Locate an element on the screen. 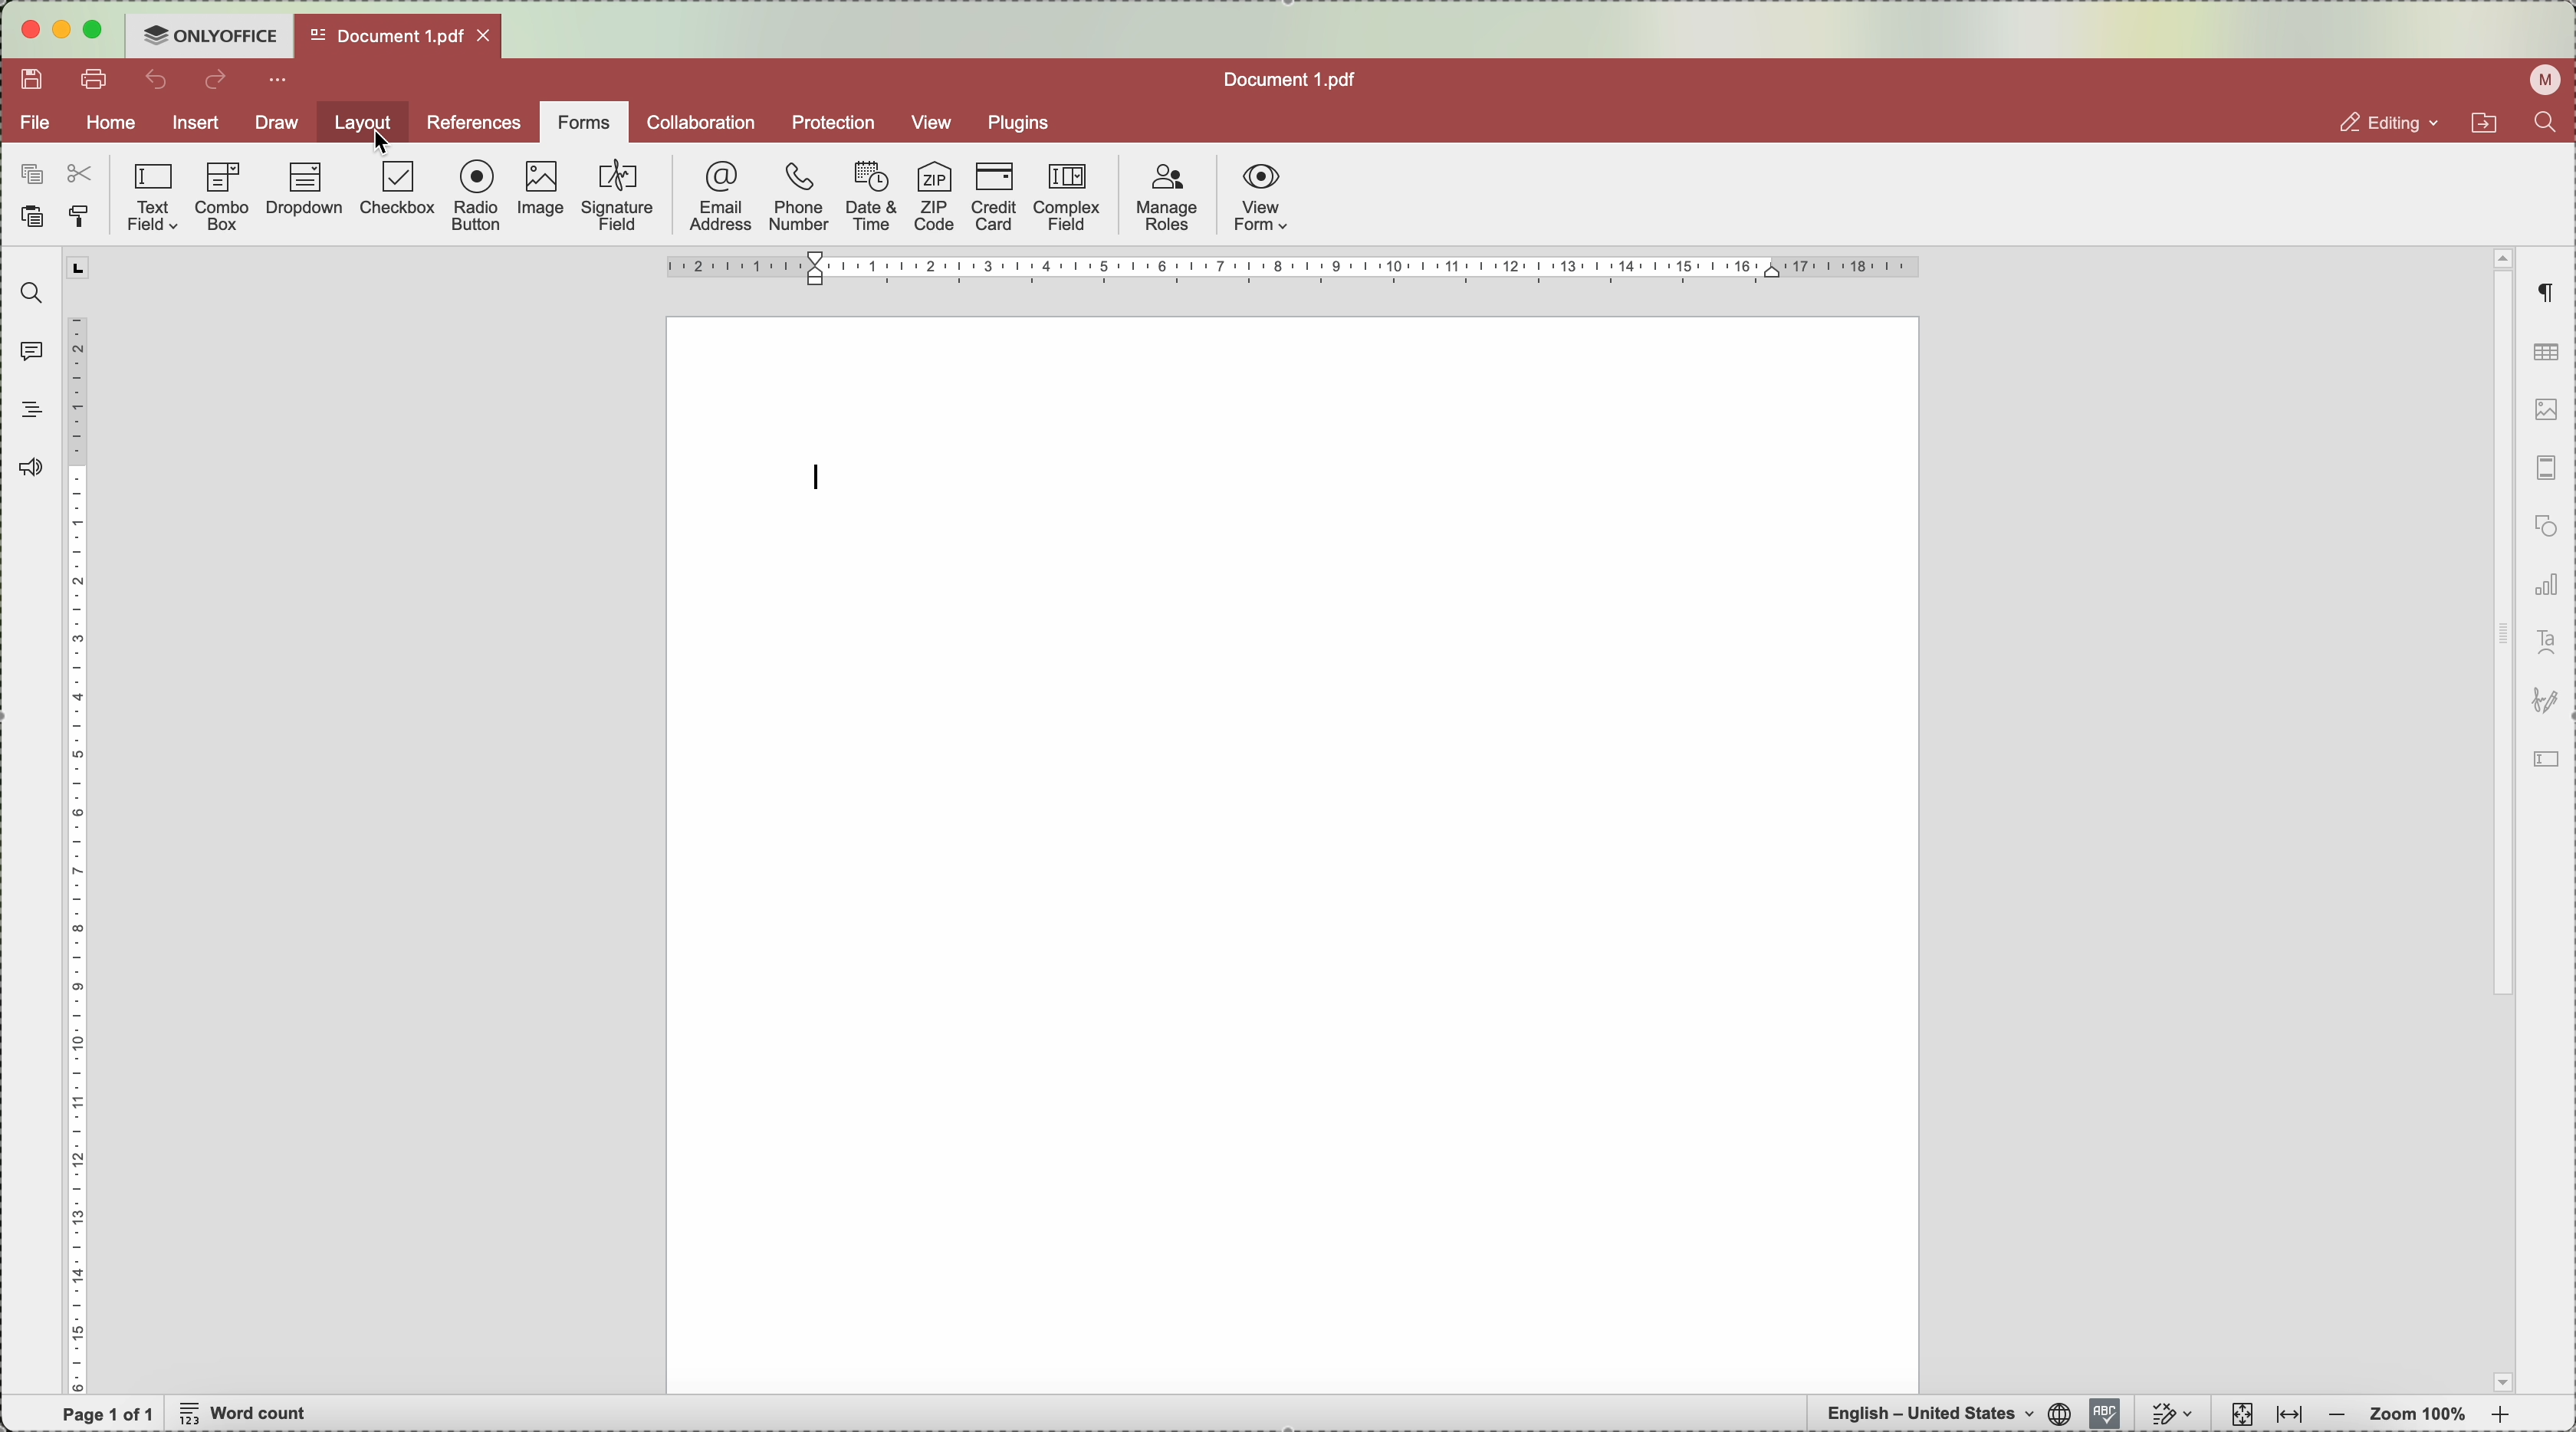 The image size is (2576, 1432). checkbox is located at coordinates (397, 191).